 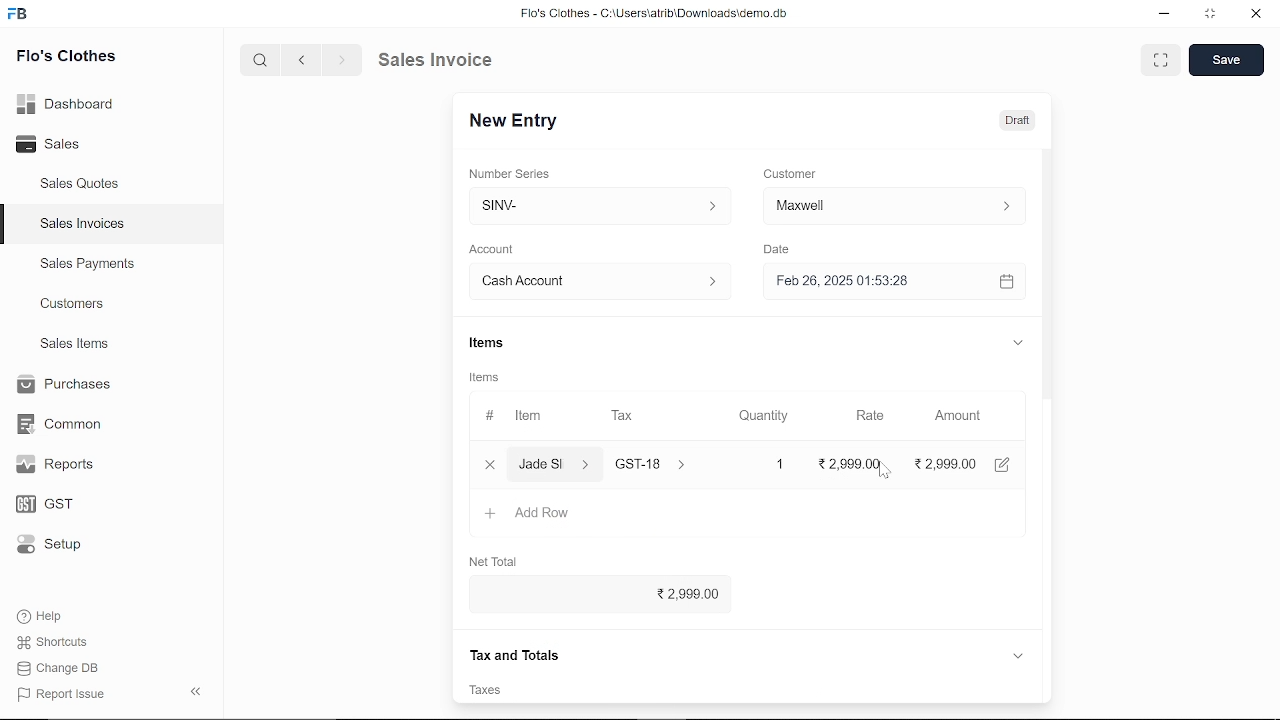 What do you see at coordinates (521, 121) in the screenshot?
I see `New Entry` at bounding box center [521, 121].